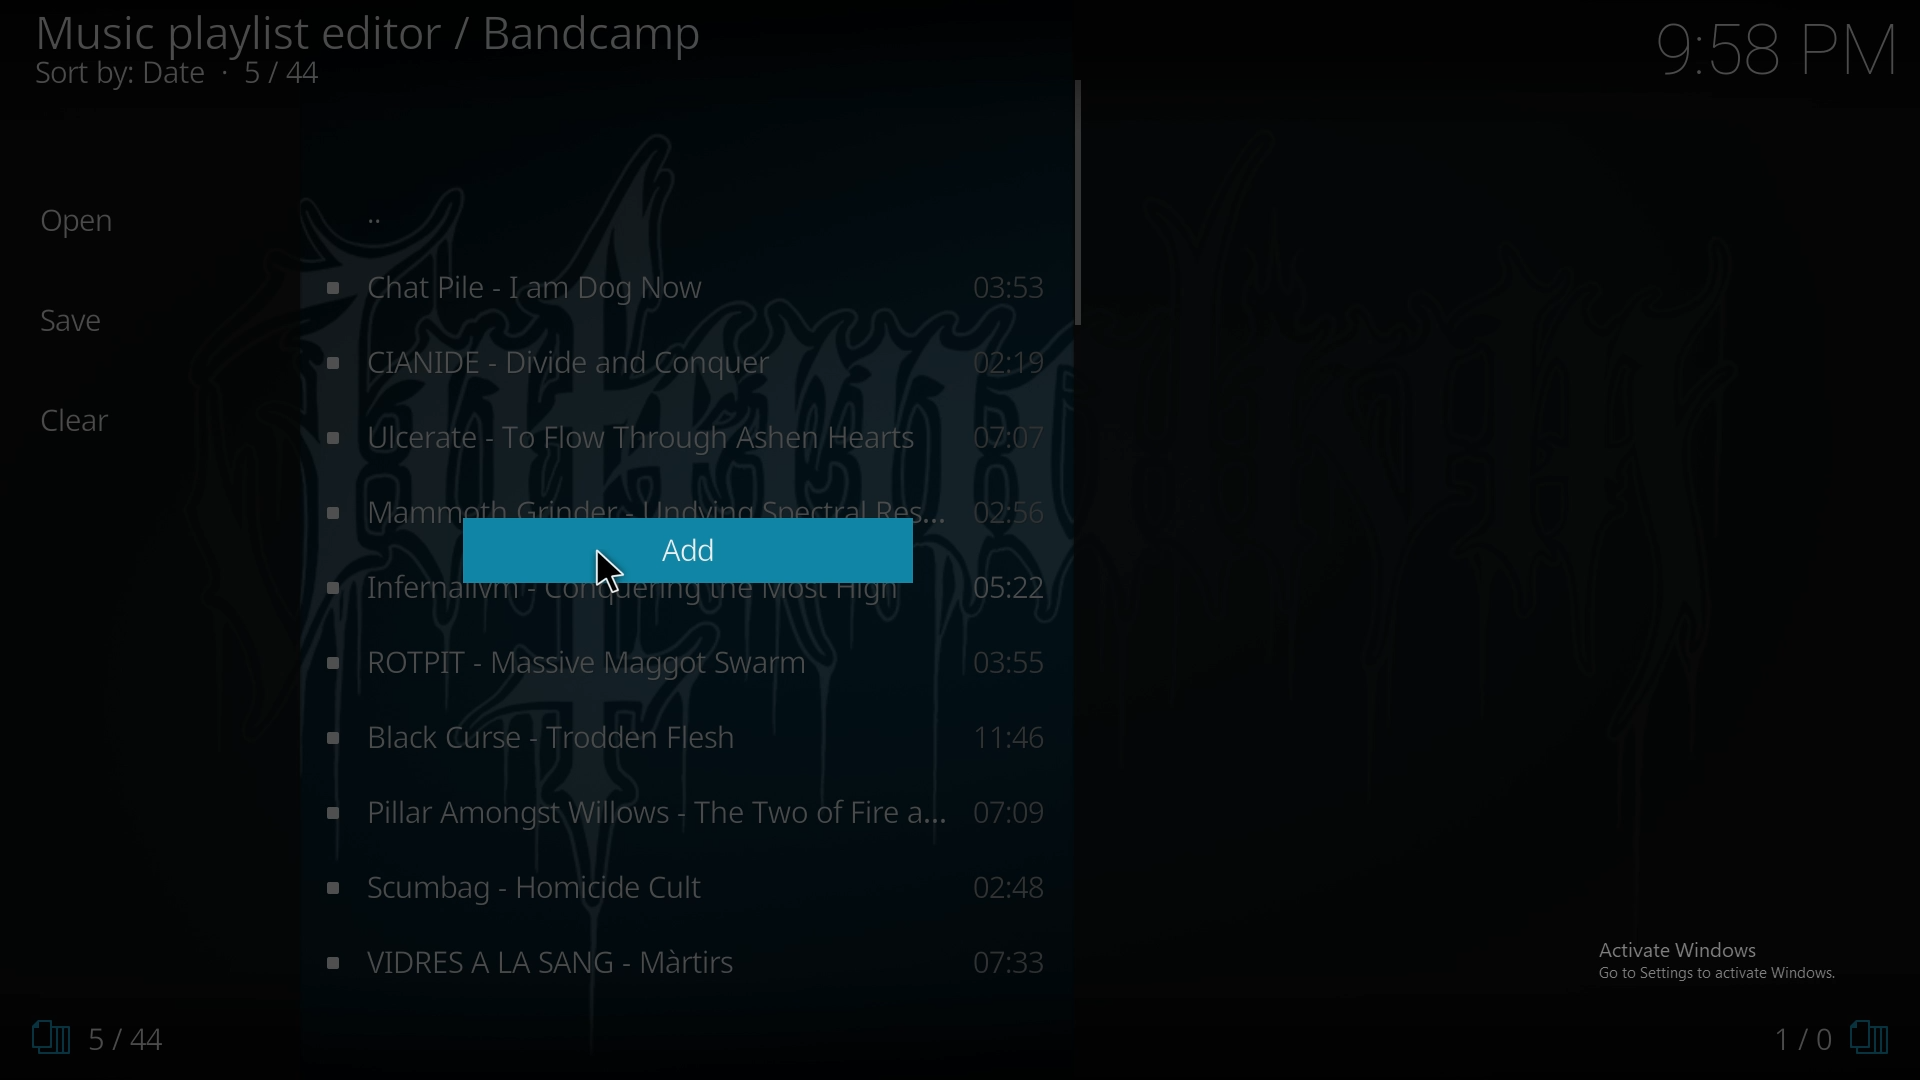 Image resolution: width=1920 pixels, height=1080 pixels. What do you see at coordinates (1830, 1041) in the screenshot?
I see `1/0` at bounding box center [1830, 1041].